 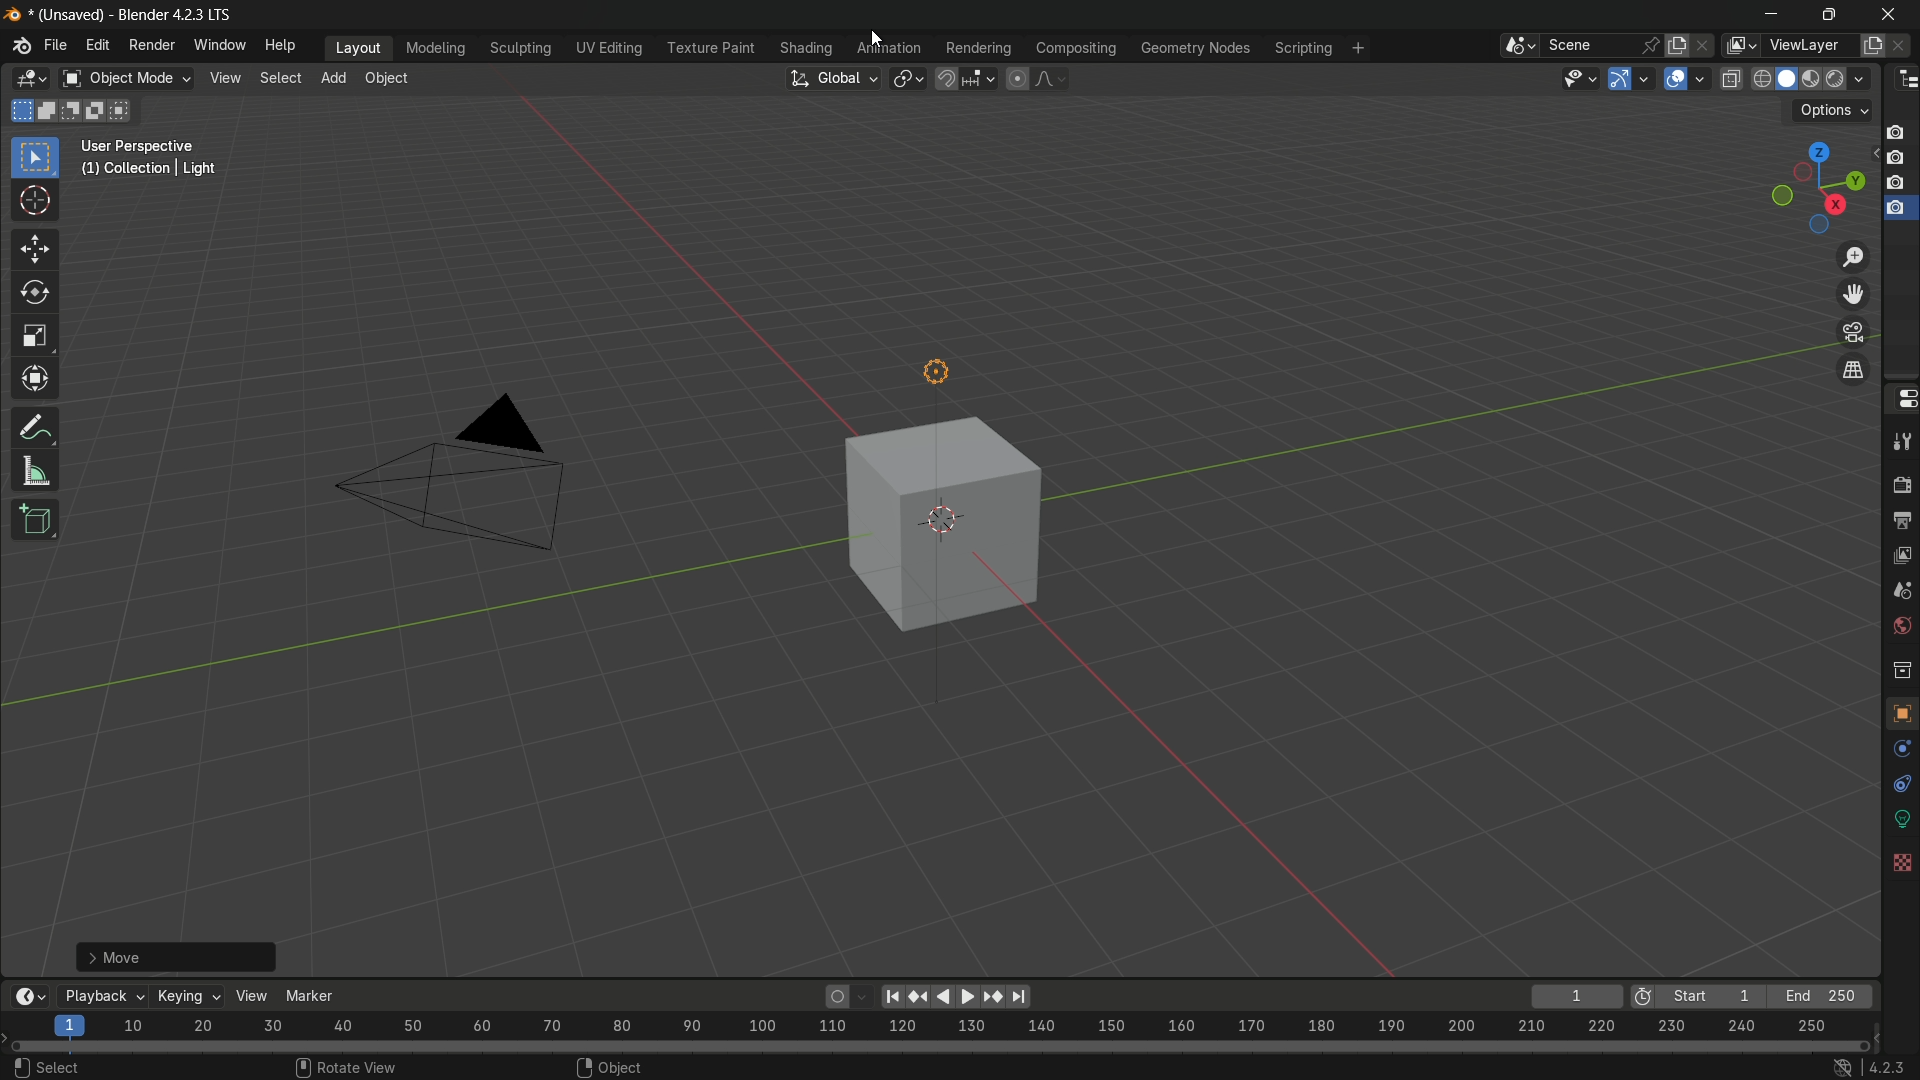 I want to click on object, so click(x=386, y=79).